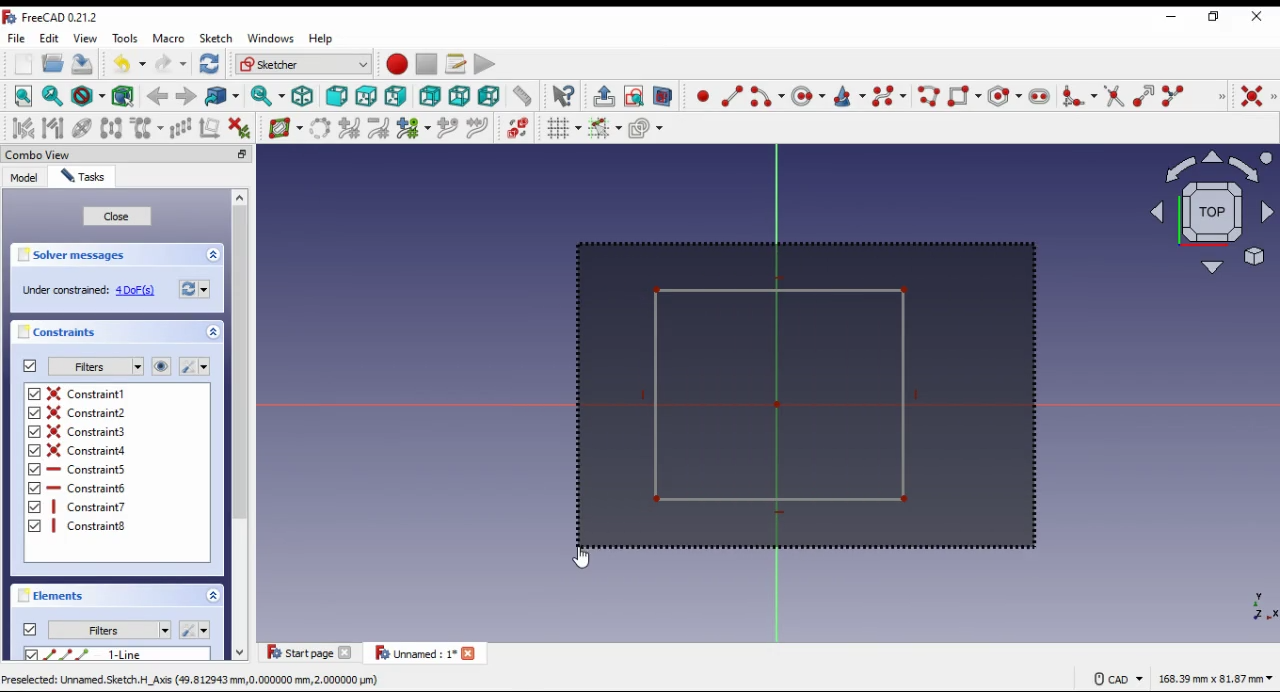  What do you see at coordinates (92, 507) in the screenshot?
I see `on/off constraint 7` at bounding box center [92, 507].